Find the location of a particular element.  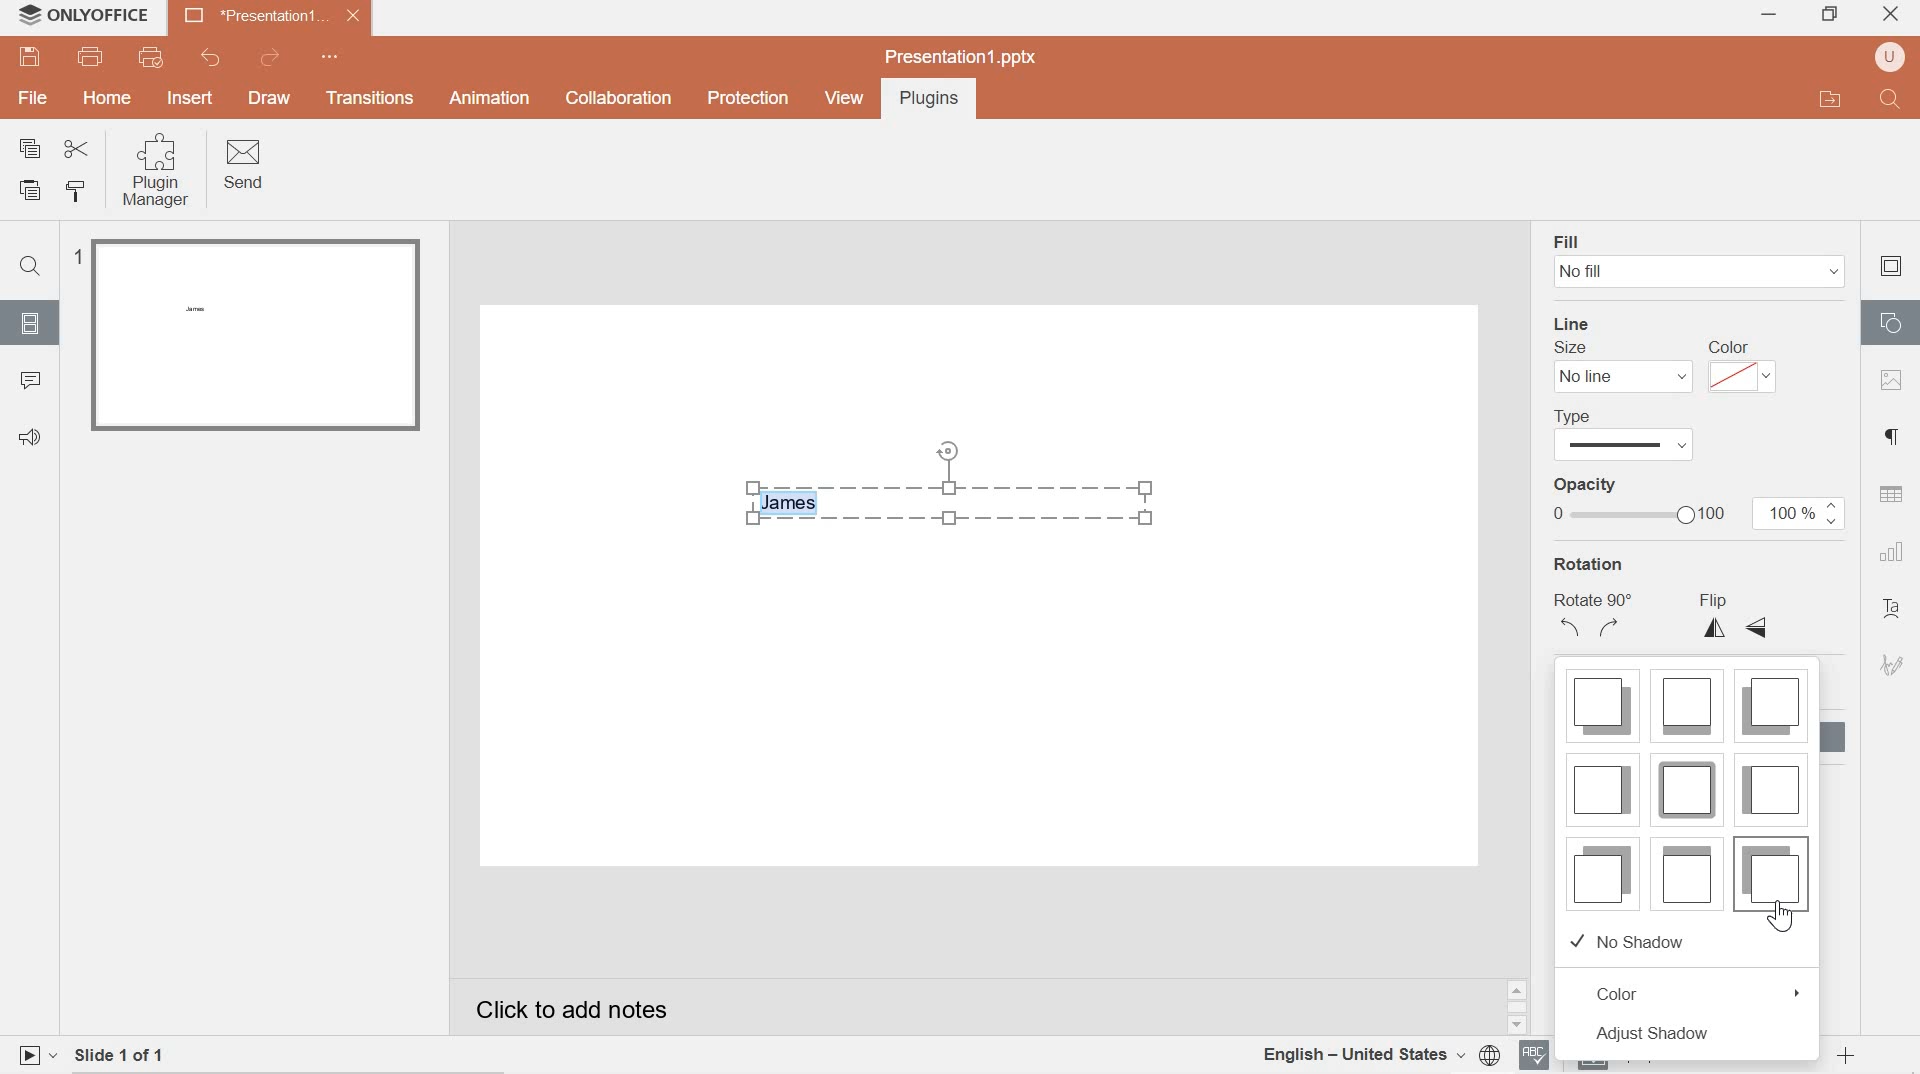

minimize is located at coordinates (1769, 16).